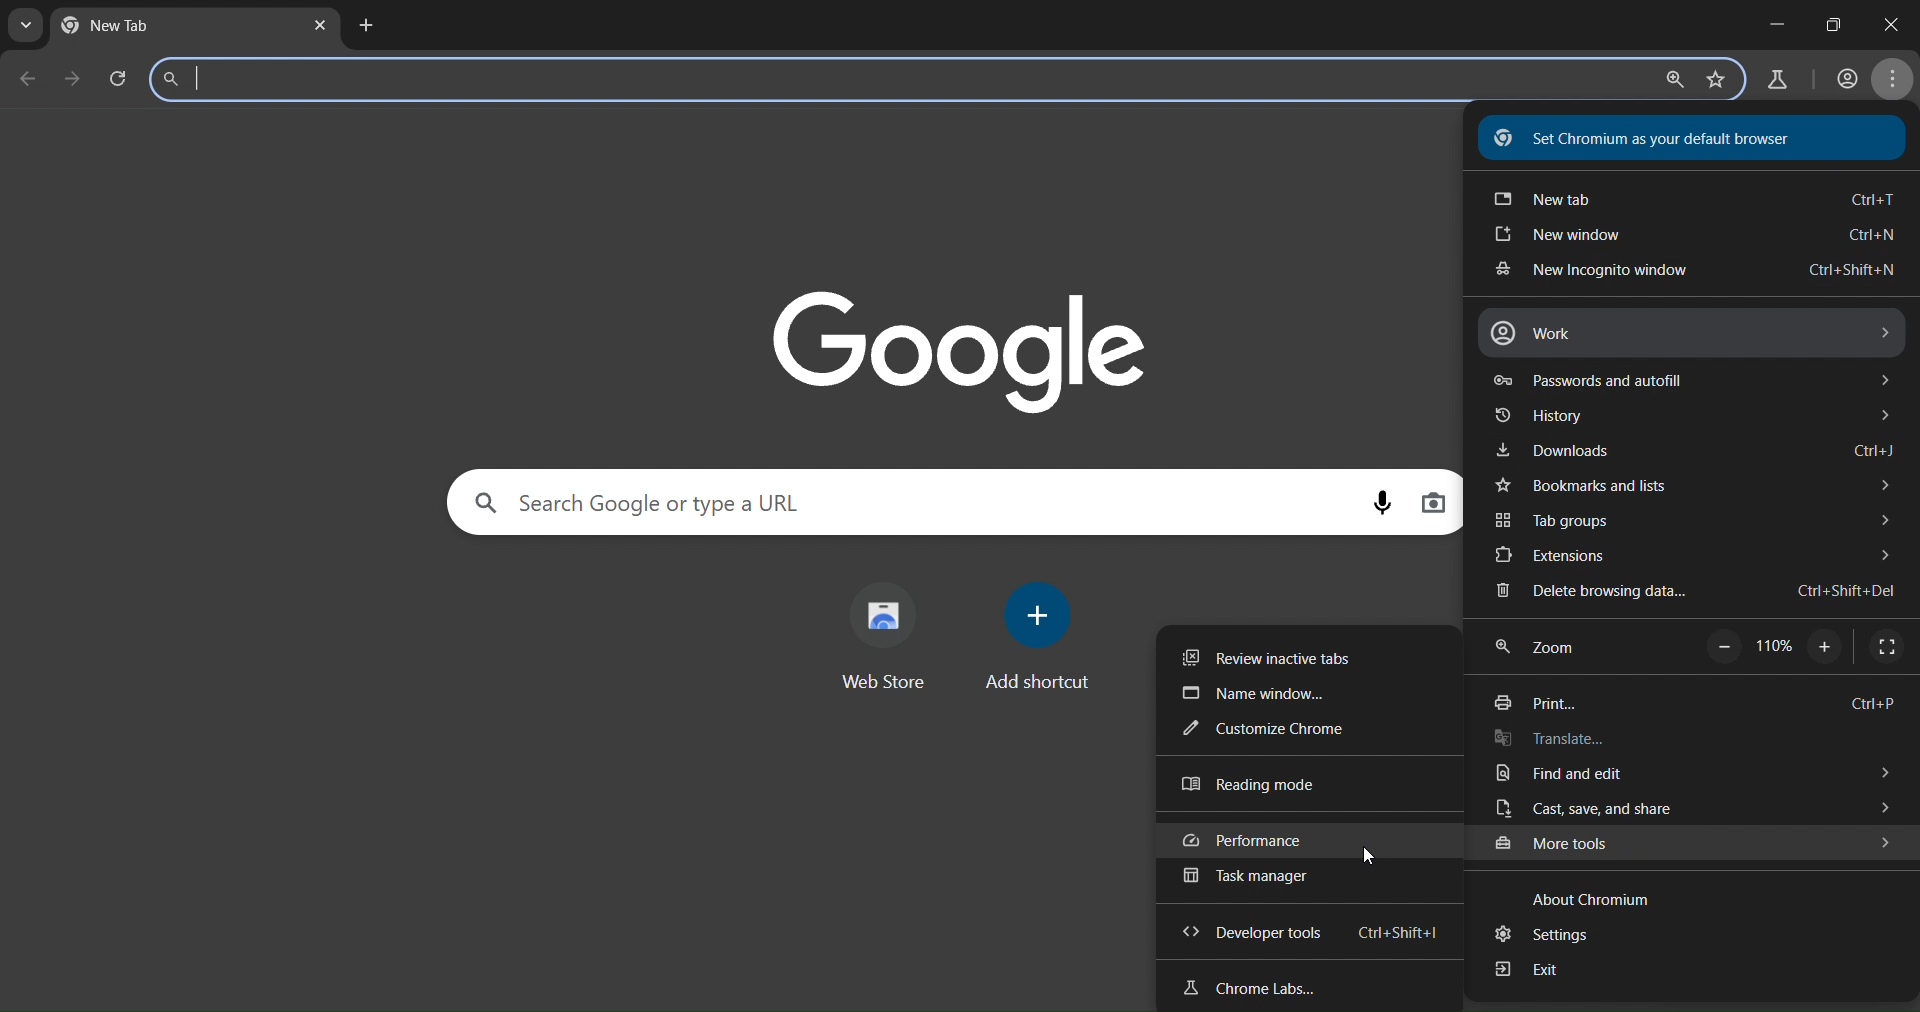 This screenshot has height=1012, width=1920. I want to click on settings, so click(1554, 934).